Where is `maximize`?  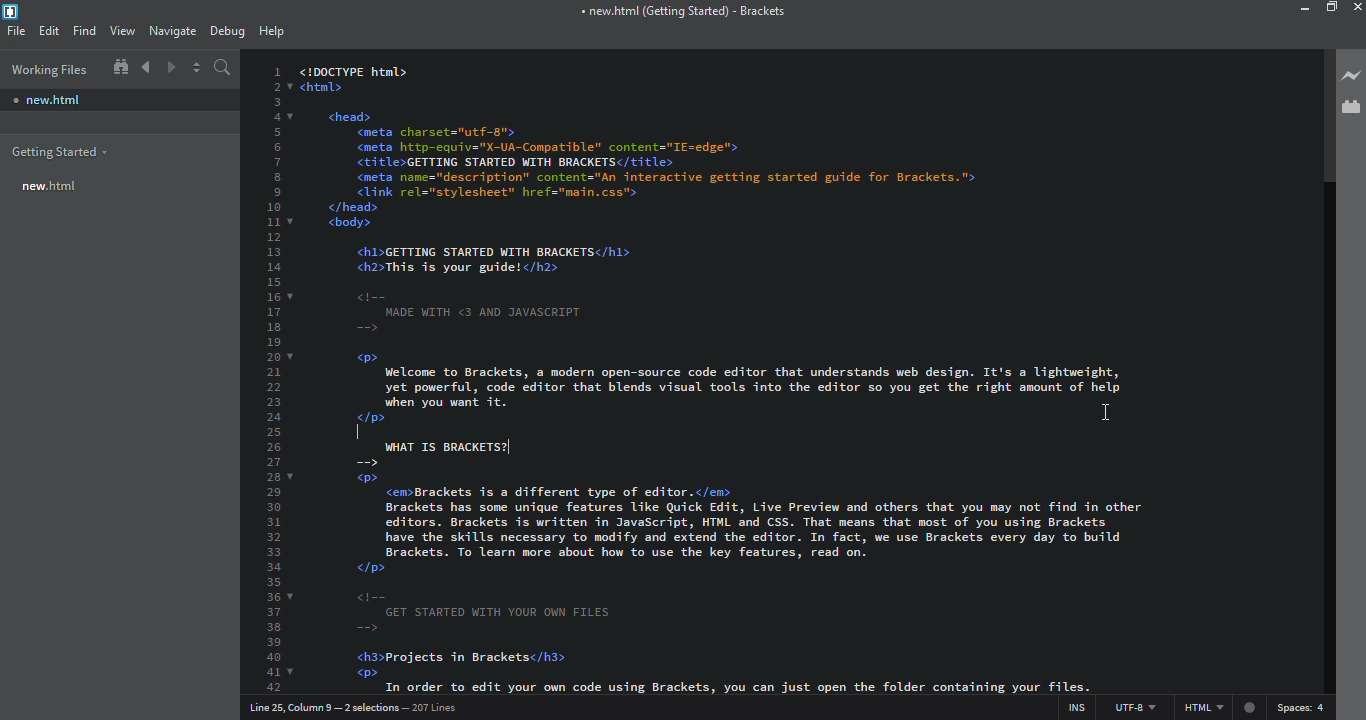
maximize is located at coordinates (1332, 8).